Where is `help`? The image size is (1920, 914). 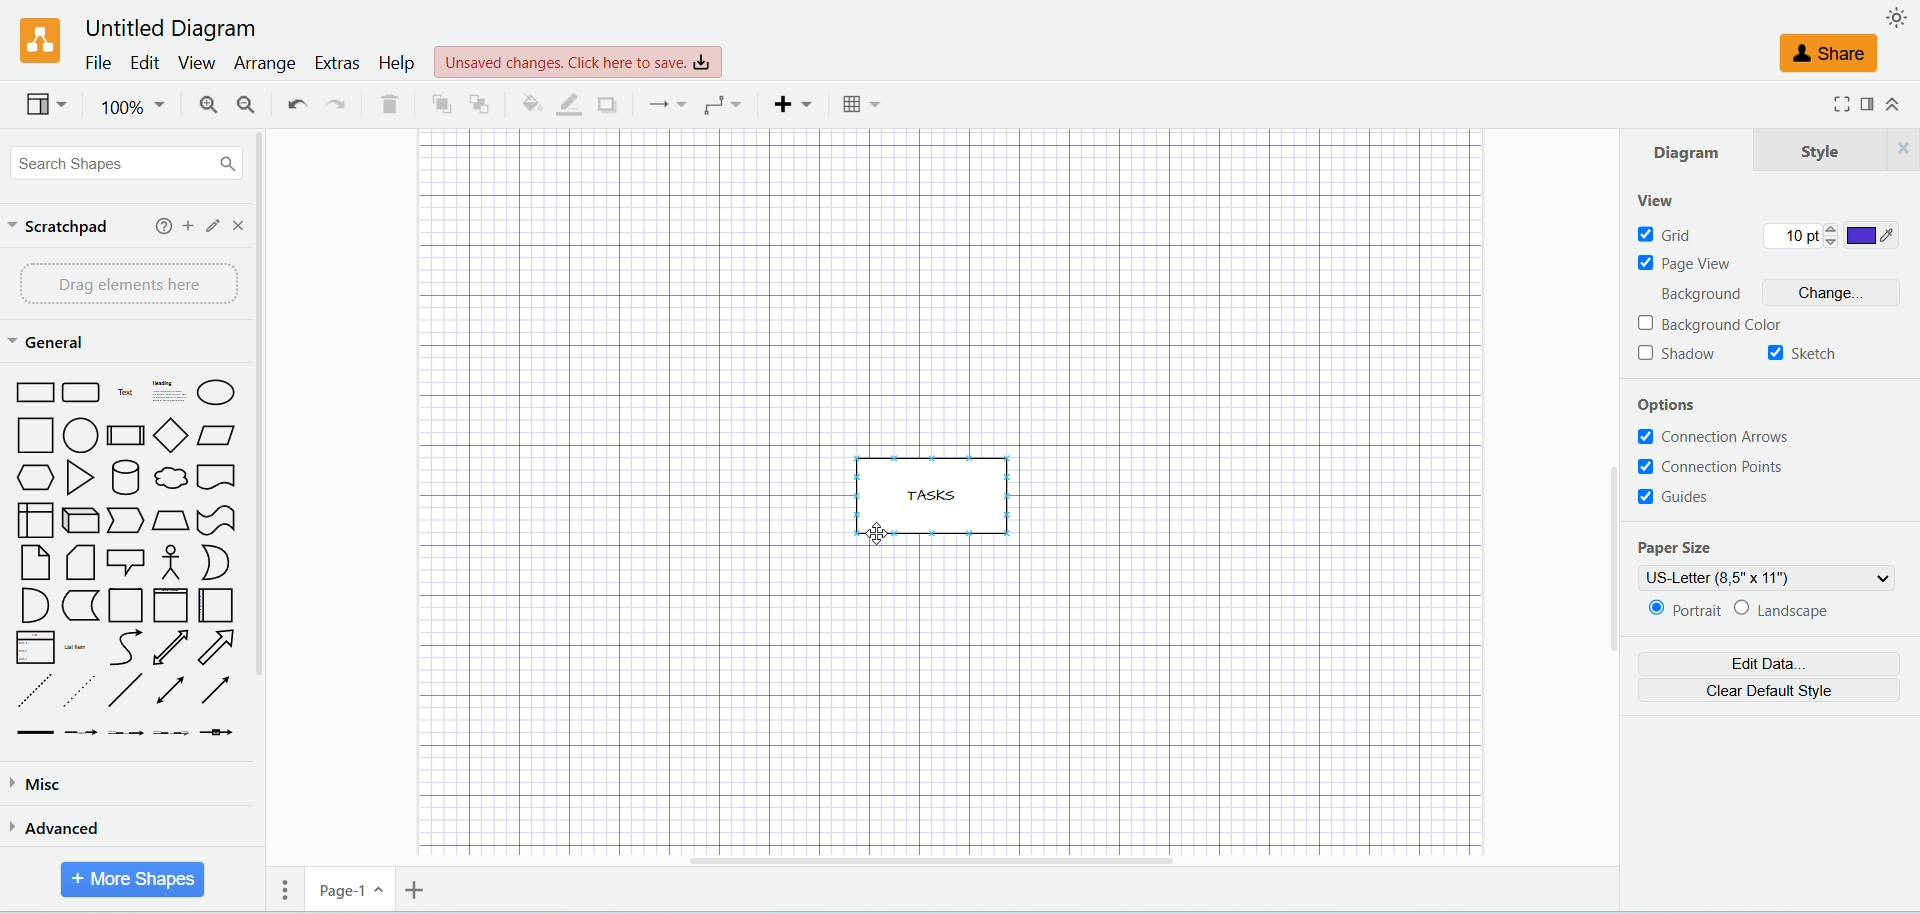
help is located at coordinates (394, 65).